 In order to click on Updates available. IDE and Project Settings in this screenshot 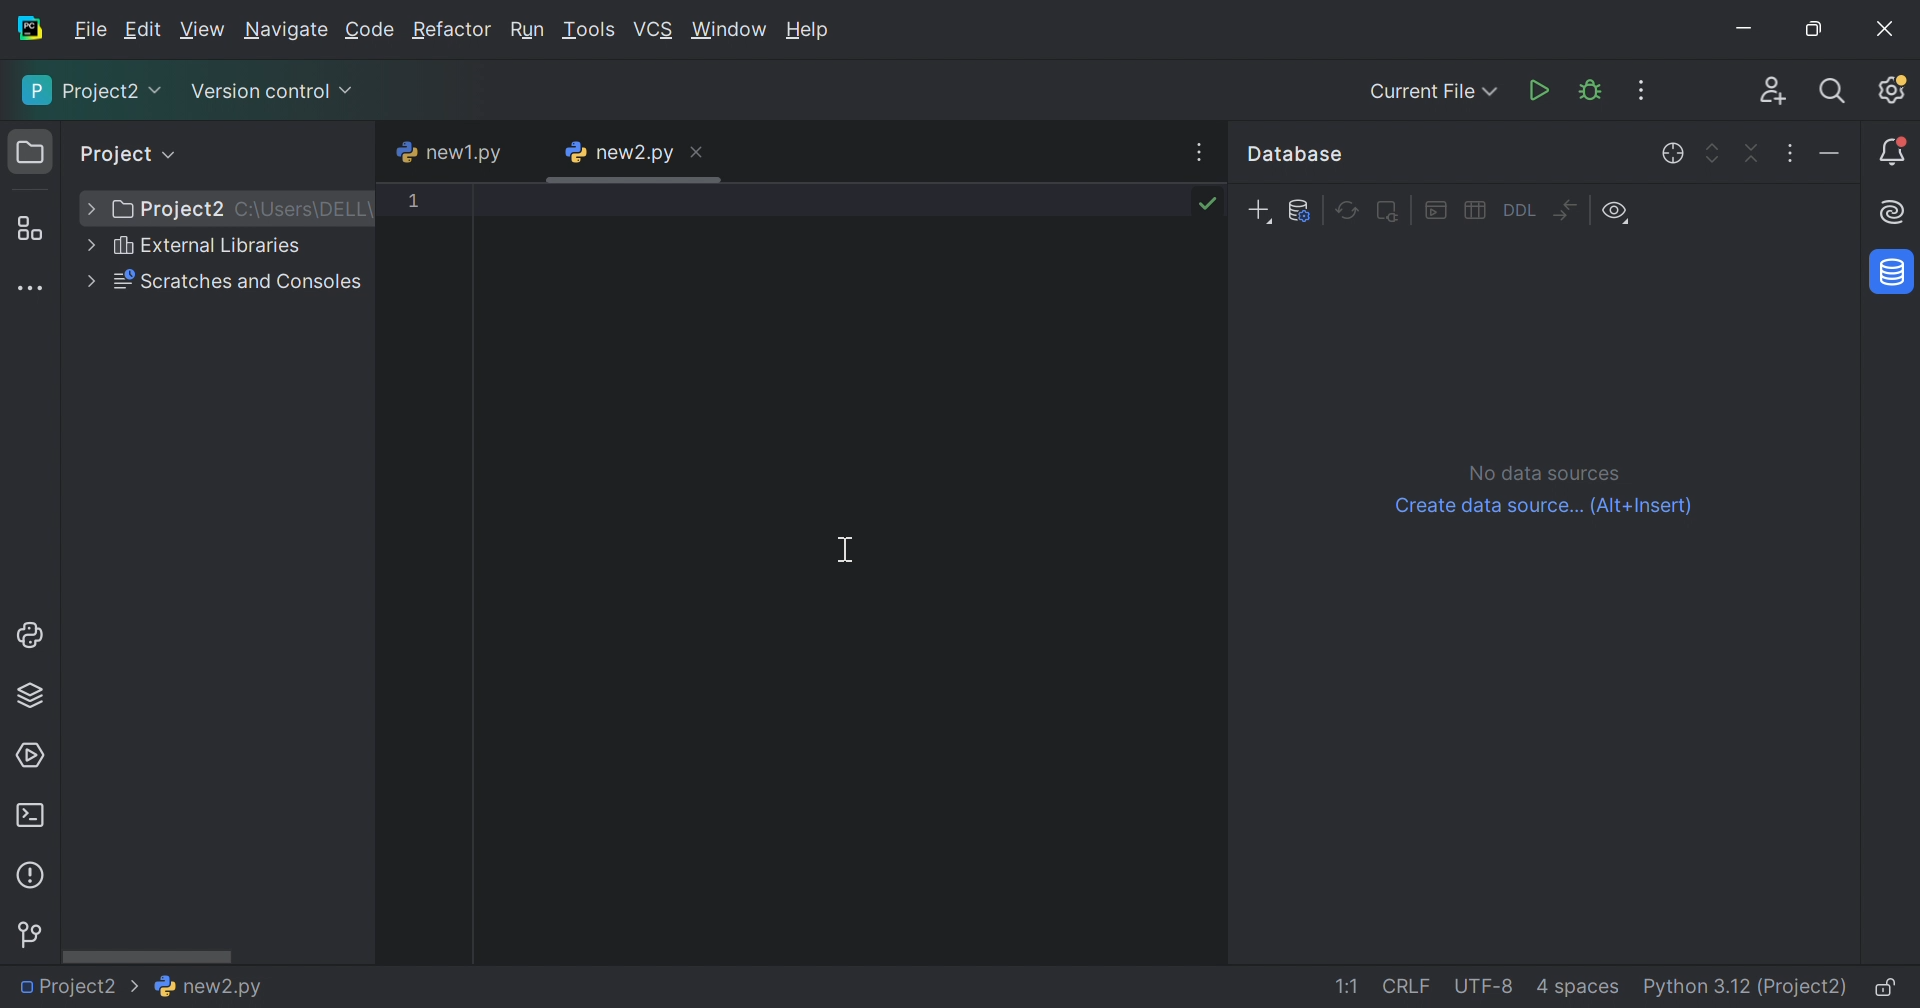, I will do `click(1891, 91)`.